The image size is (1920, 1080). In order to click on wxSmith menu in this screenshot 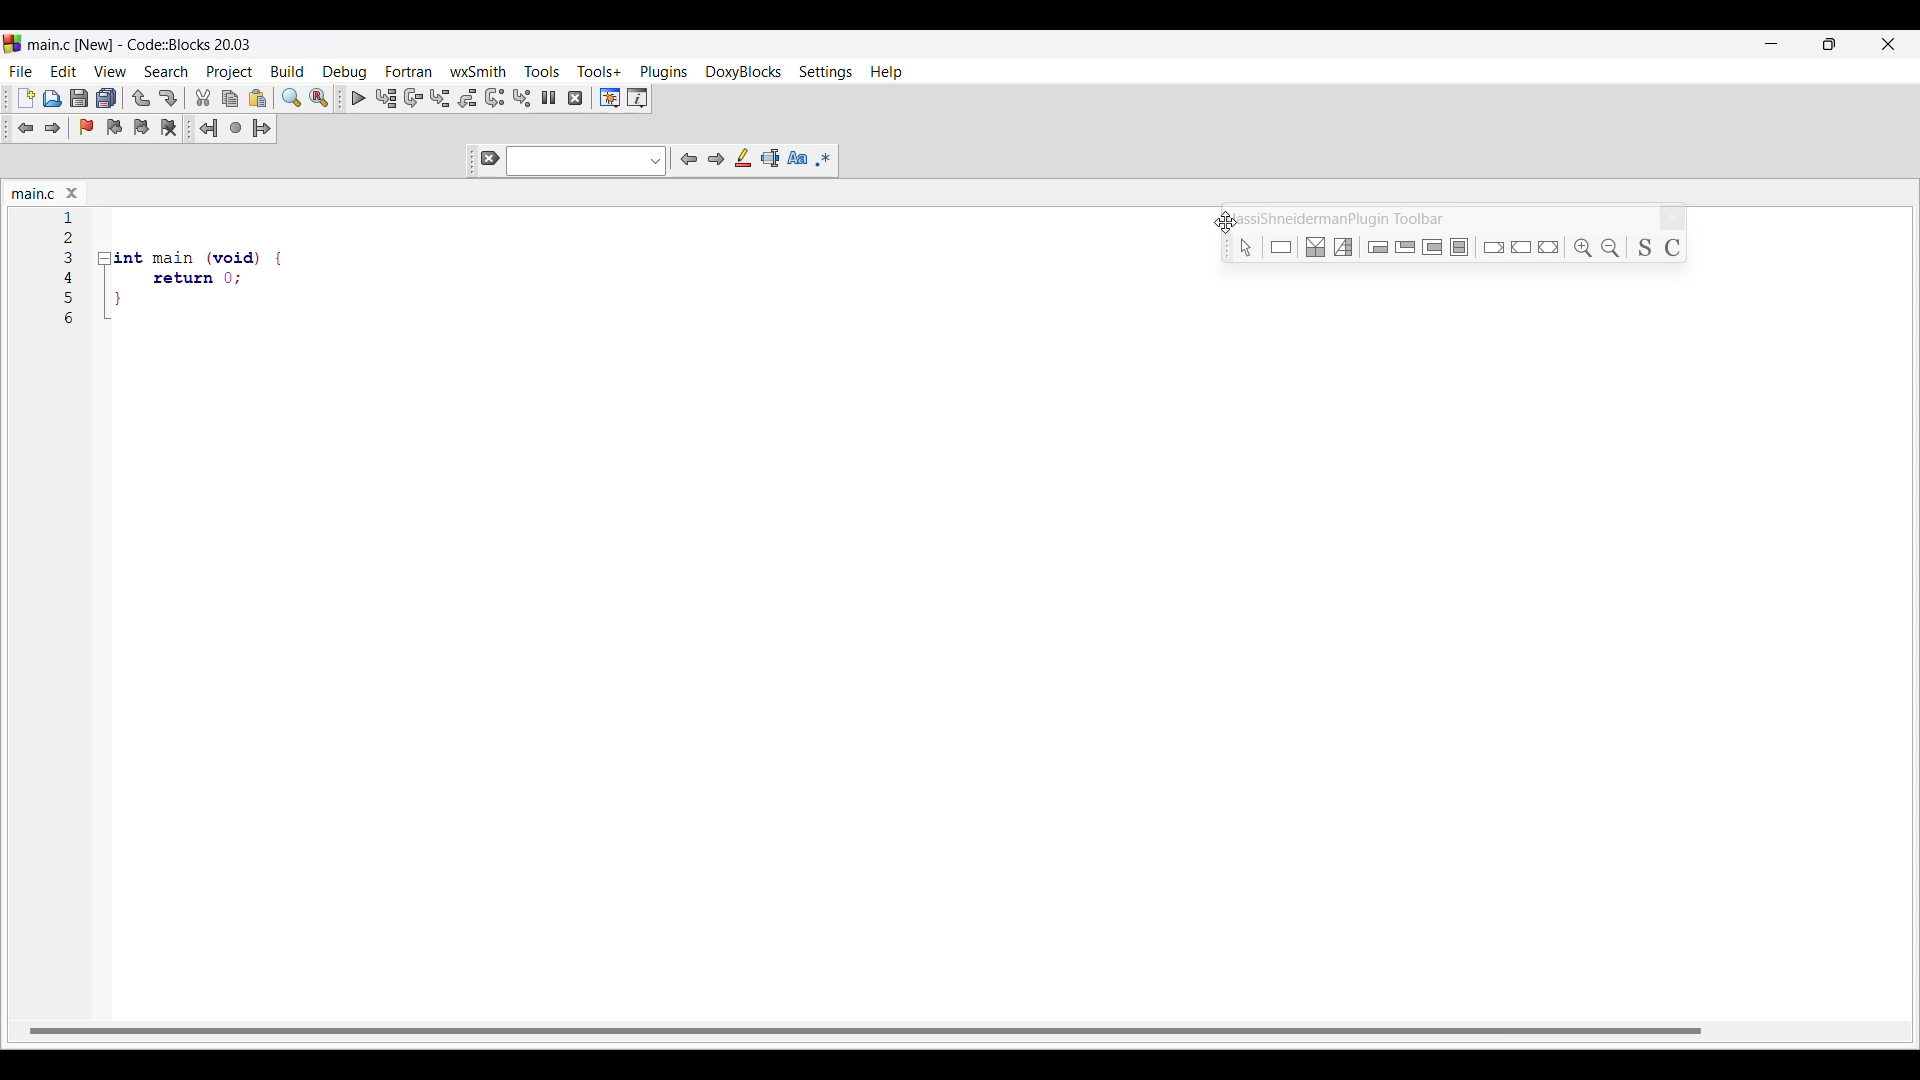, I will do `click(478, 71)`.